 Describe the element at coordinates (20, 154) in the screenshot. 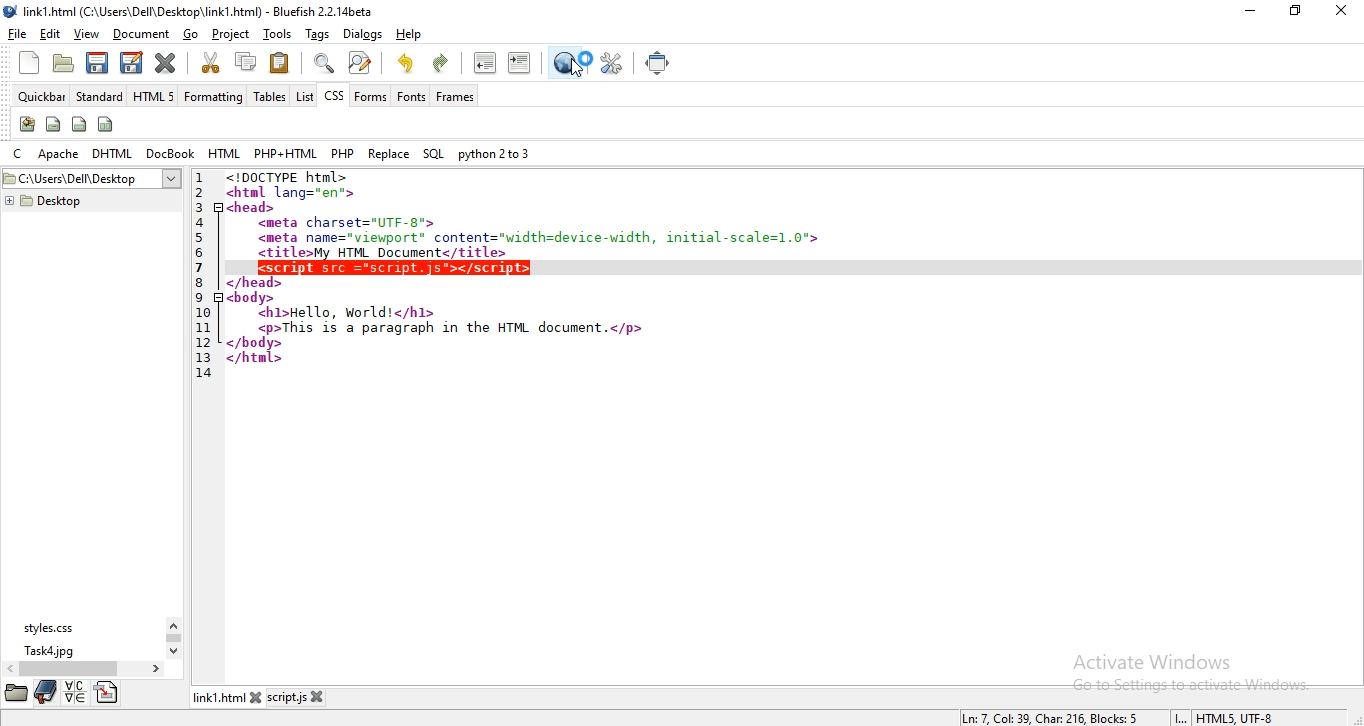

I see `c` at that location.